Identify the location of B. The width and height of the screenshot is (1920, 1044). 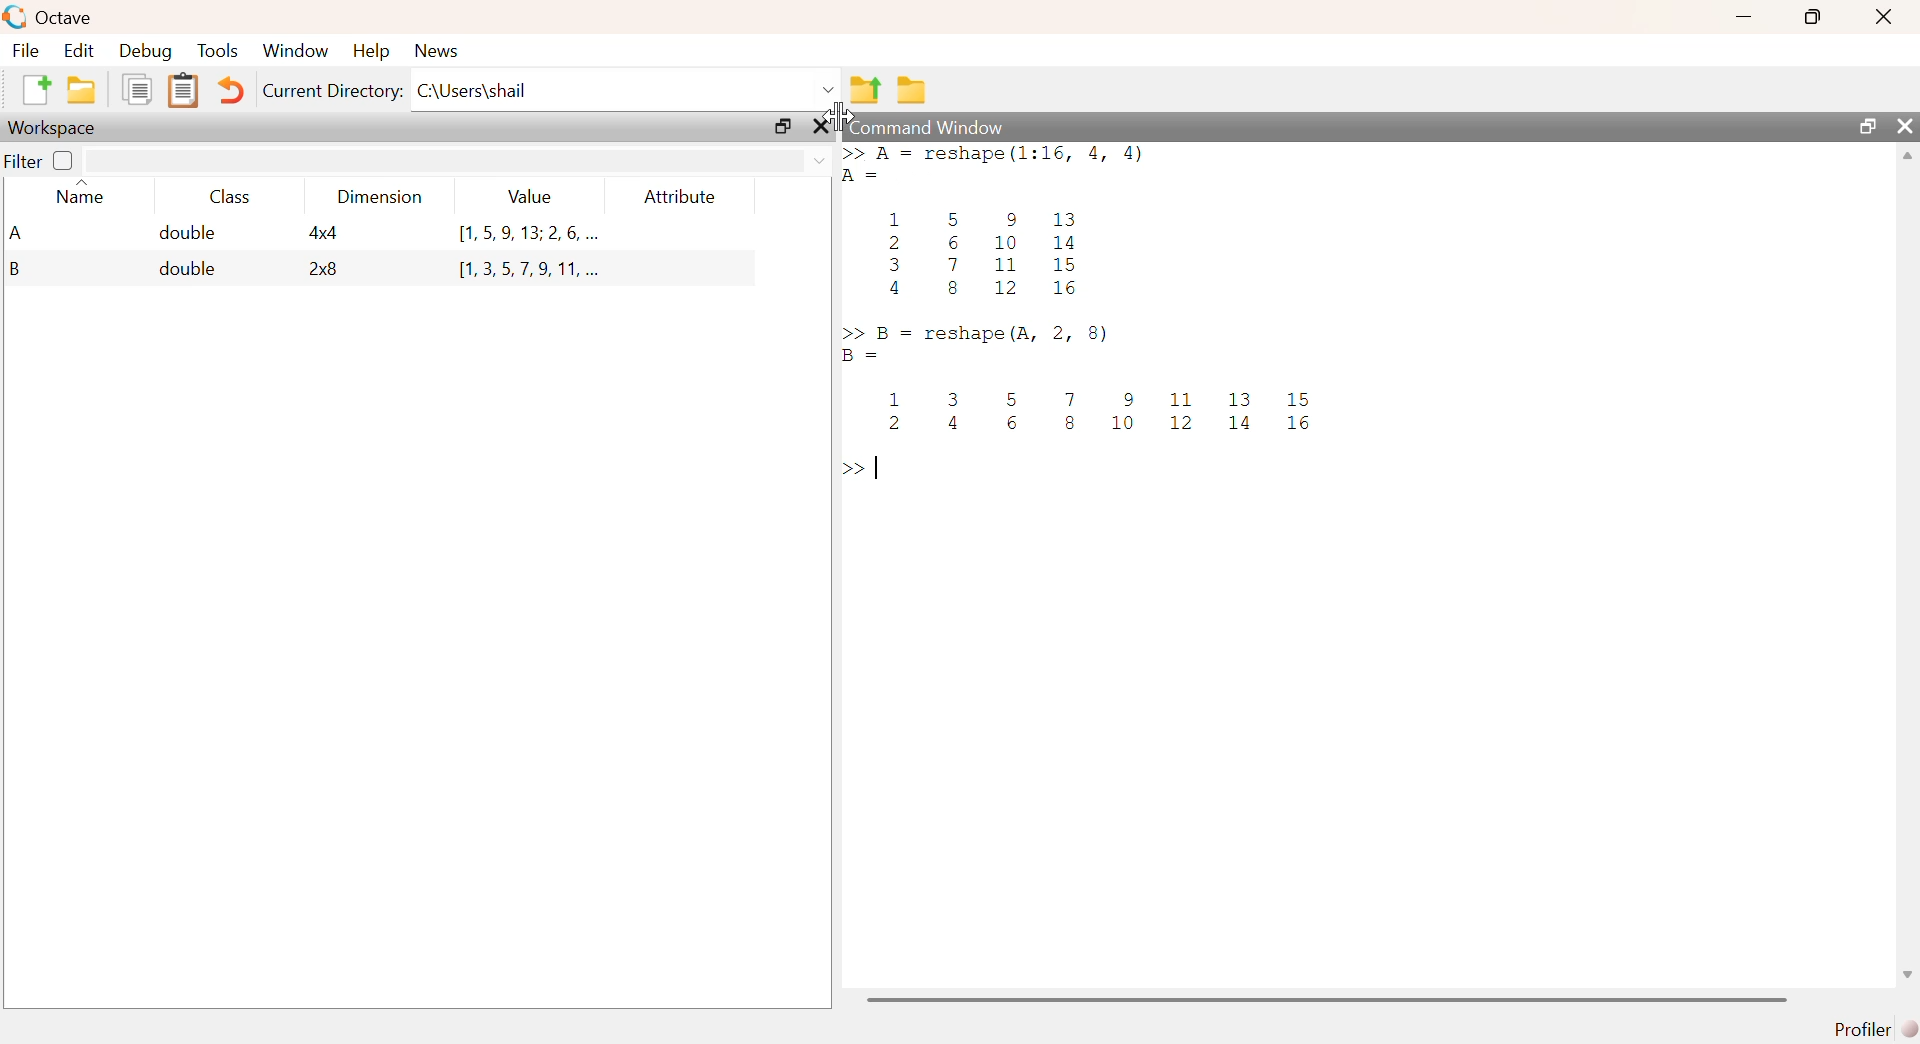
(13, 270).